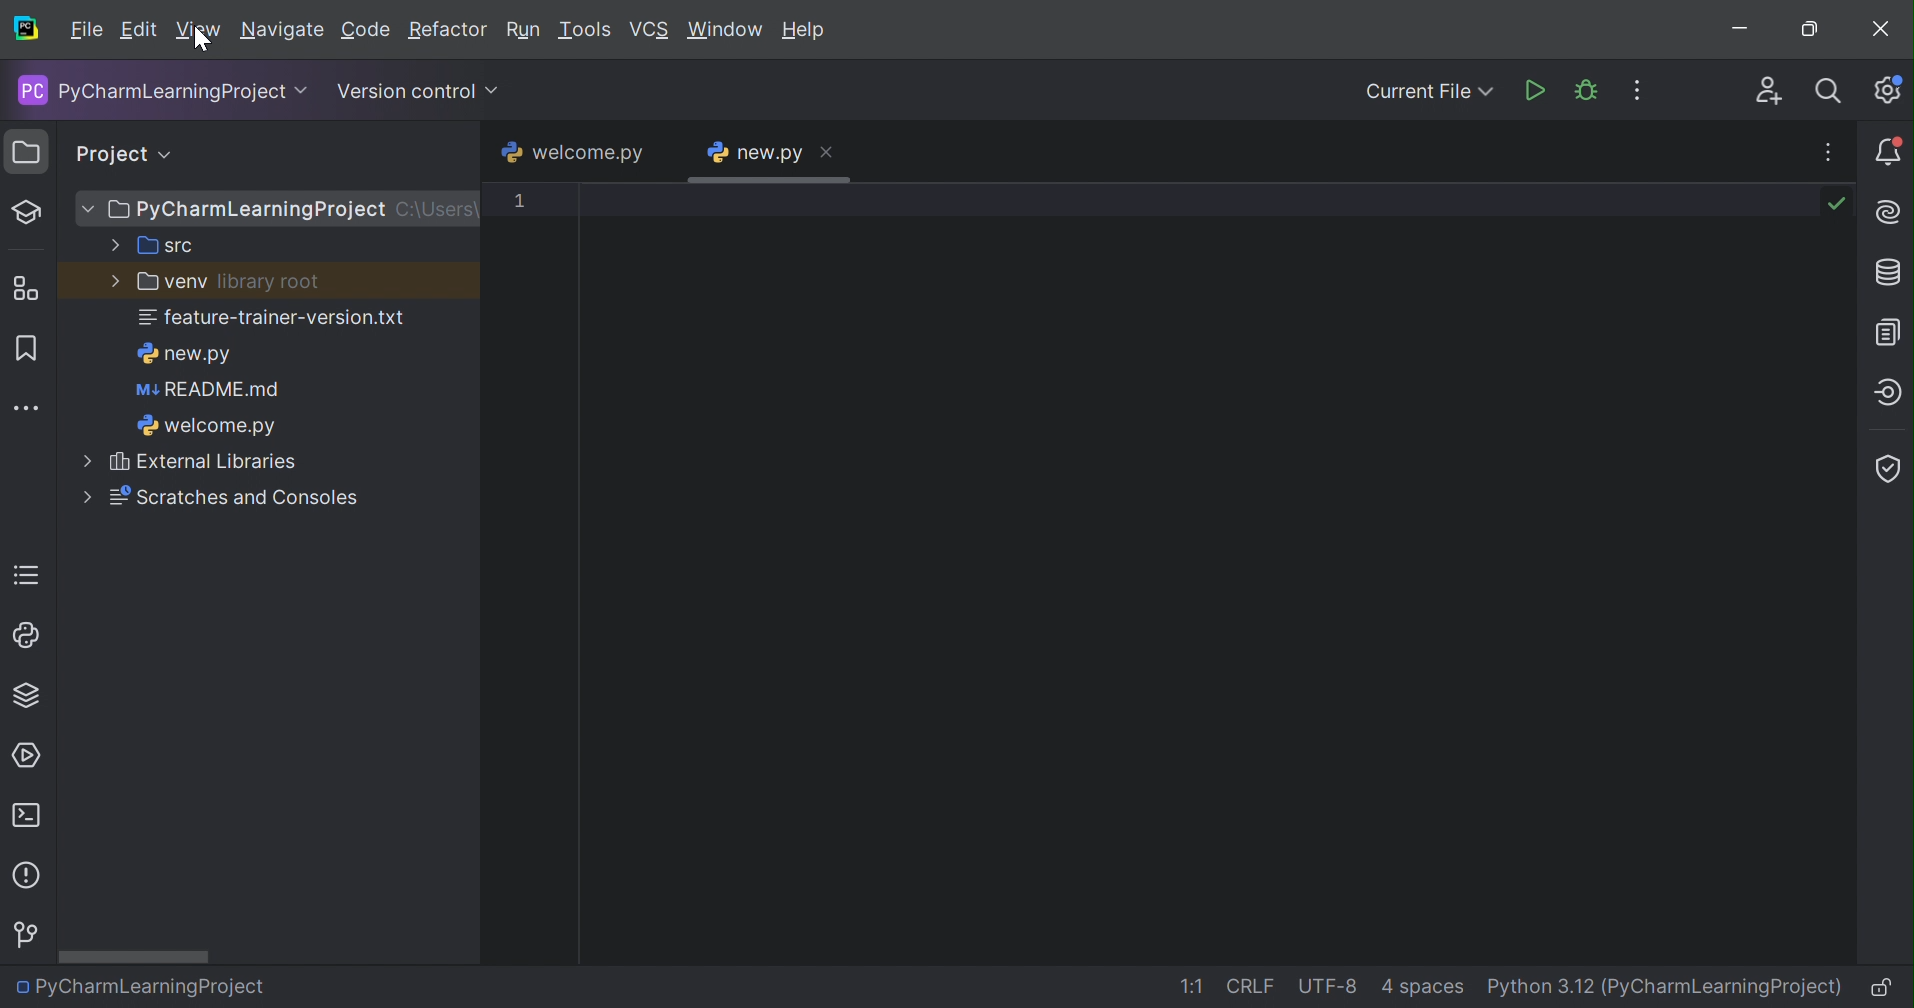 The width and height of the screenshot is (1914, 1008). Describe the element at coordinates (1891, 213) in the screenshot. I see `AI Assistance` at that location.